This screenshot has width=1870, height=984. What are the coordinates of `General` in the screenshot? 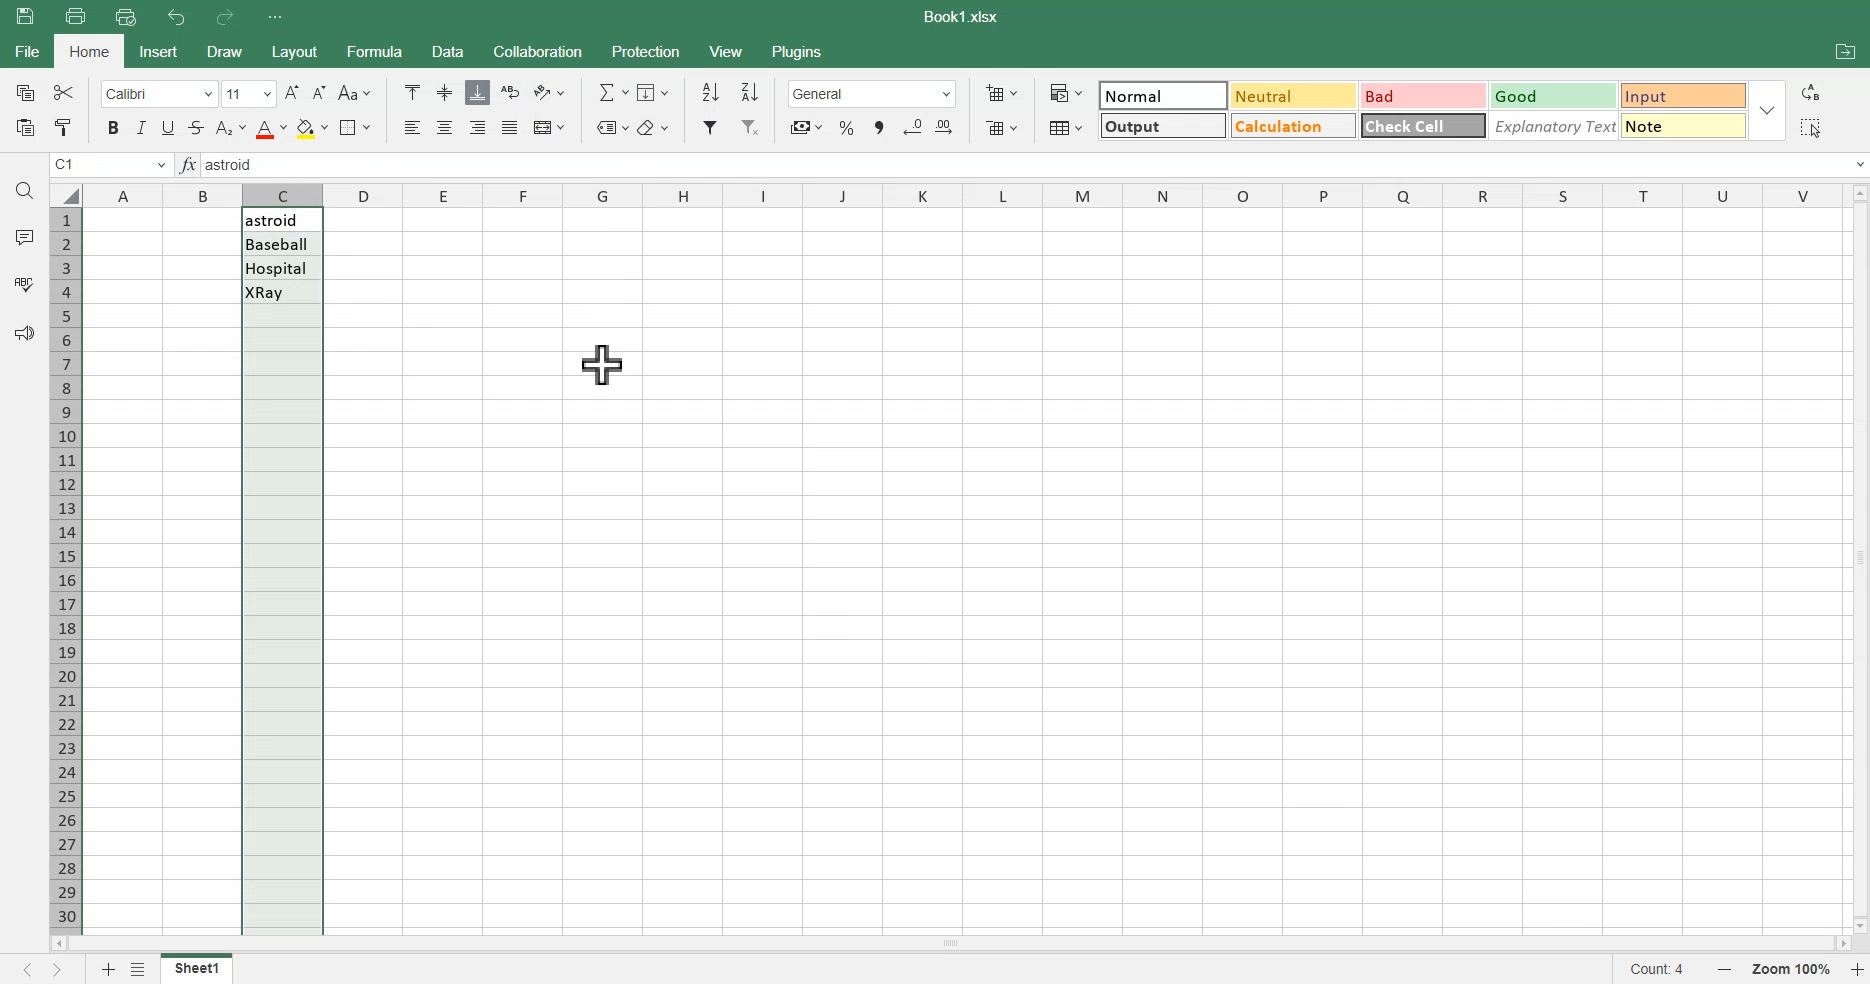 It's located at (872, 94).